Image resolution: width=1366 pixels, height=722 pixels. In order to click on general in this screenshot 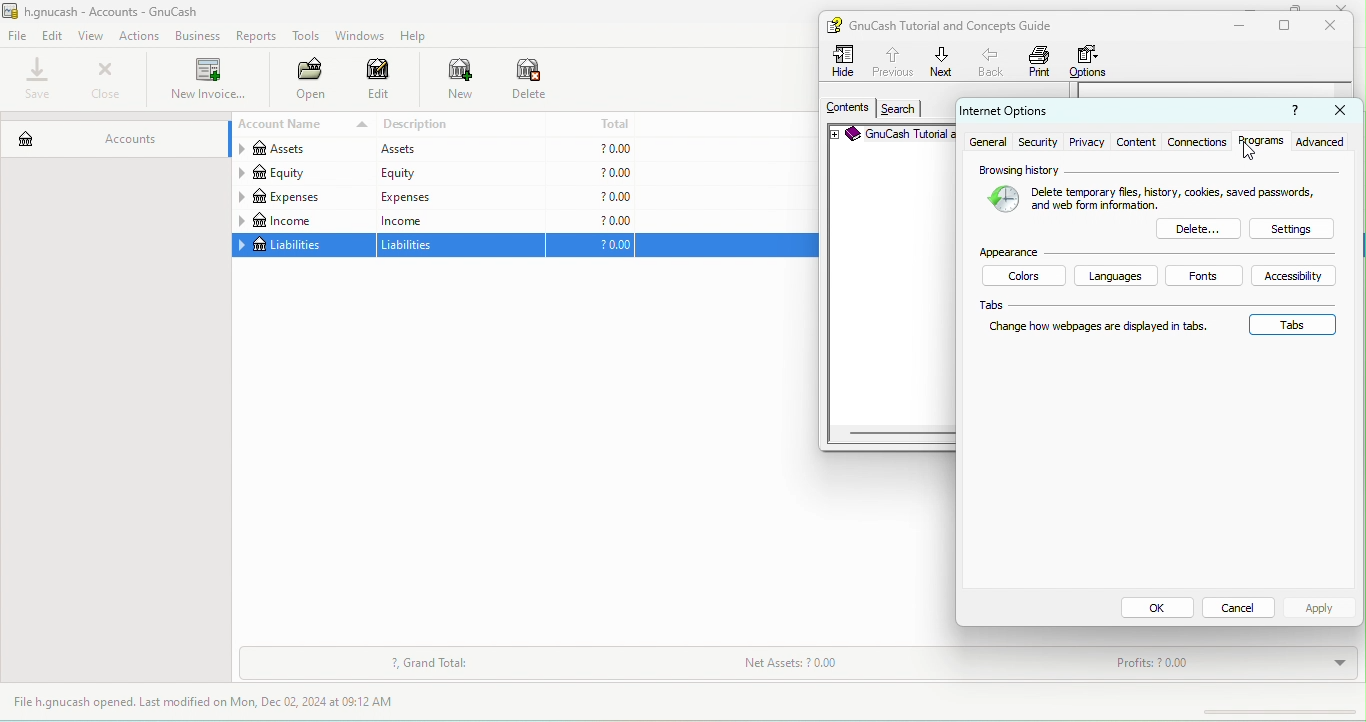, I will do `click(987, 142)`.